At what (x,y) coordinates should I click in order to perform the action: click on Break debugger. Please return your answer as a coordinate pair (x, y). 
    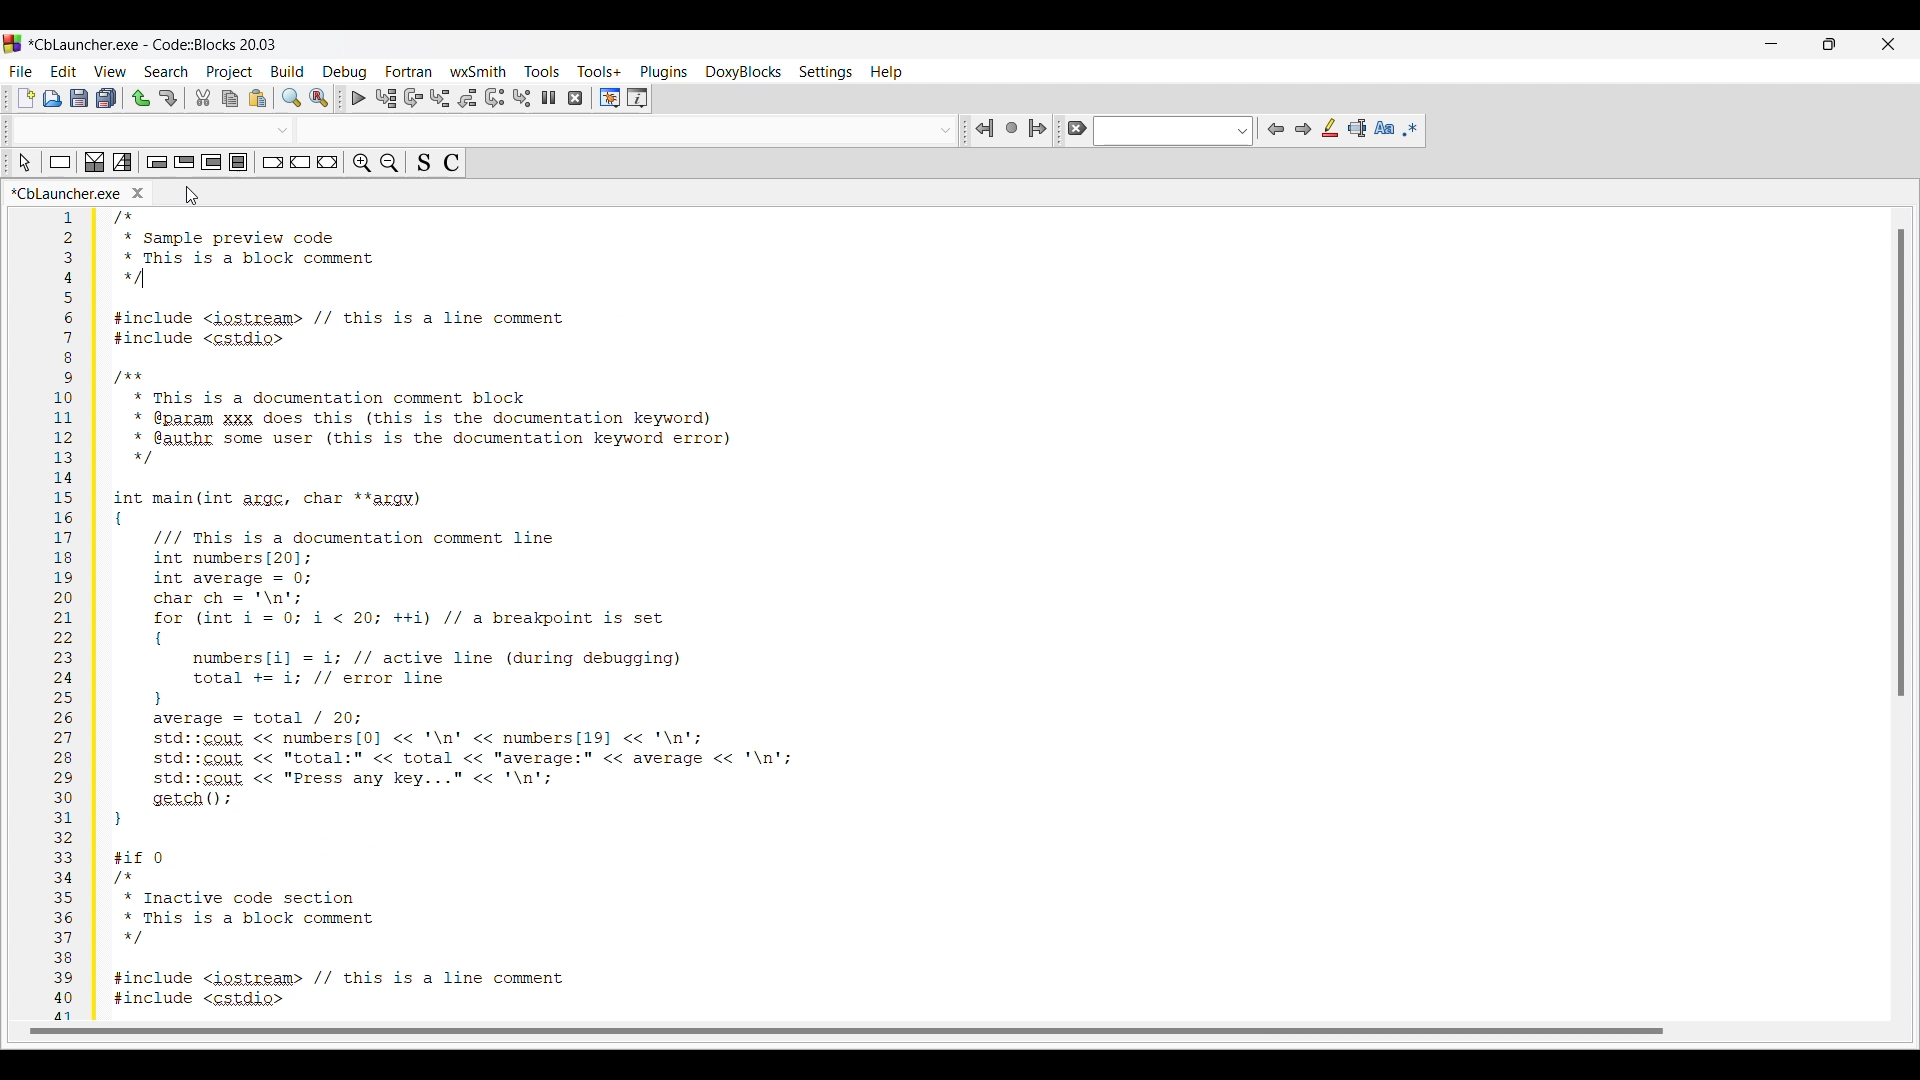
    Looking at the image, I should click on (549, 97).